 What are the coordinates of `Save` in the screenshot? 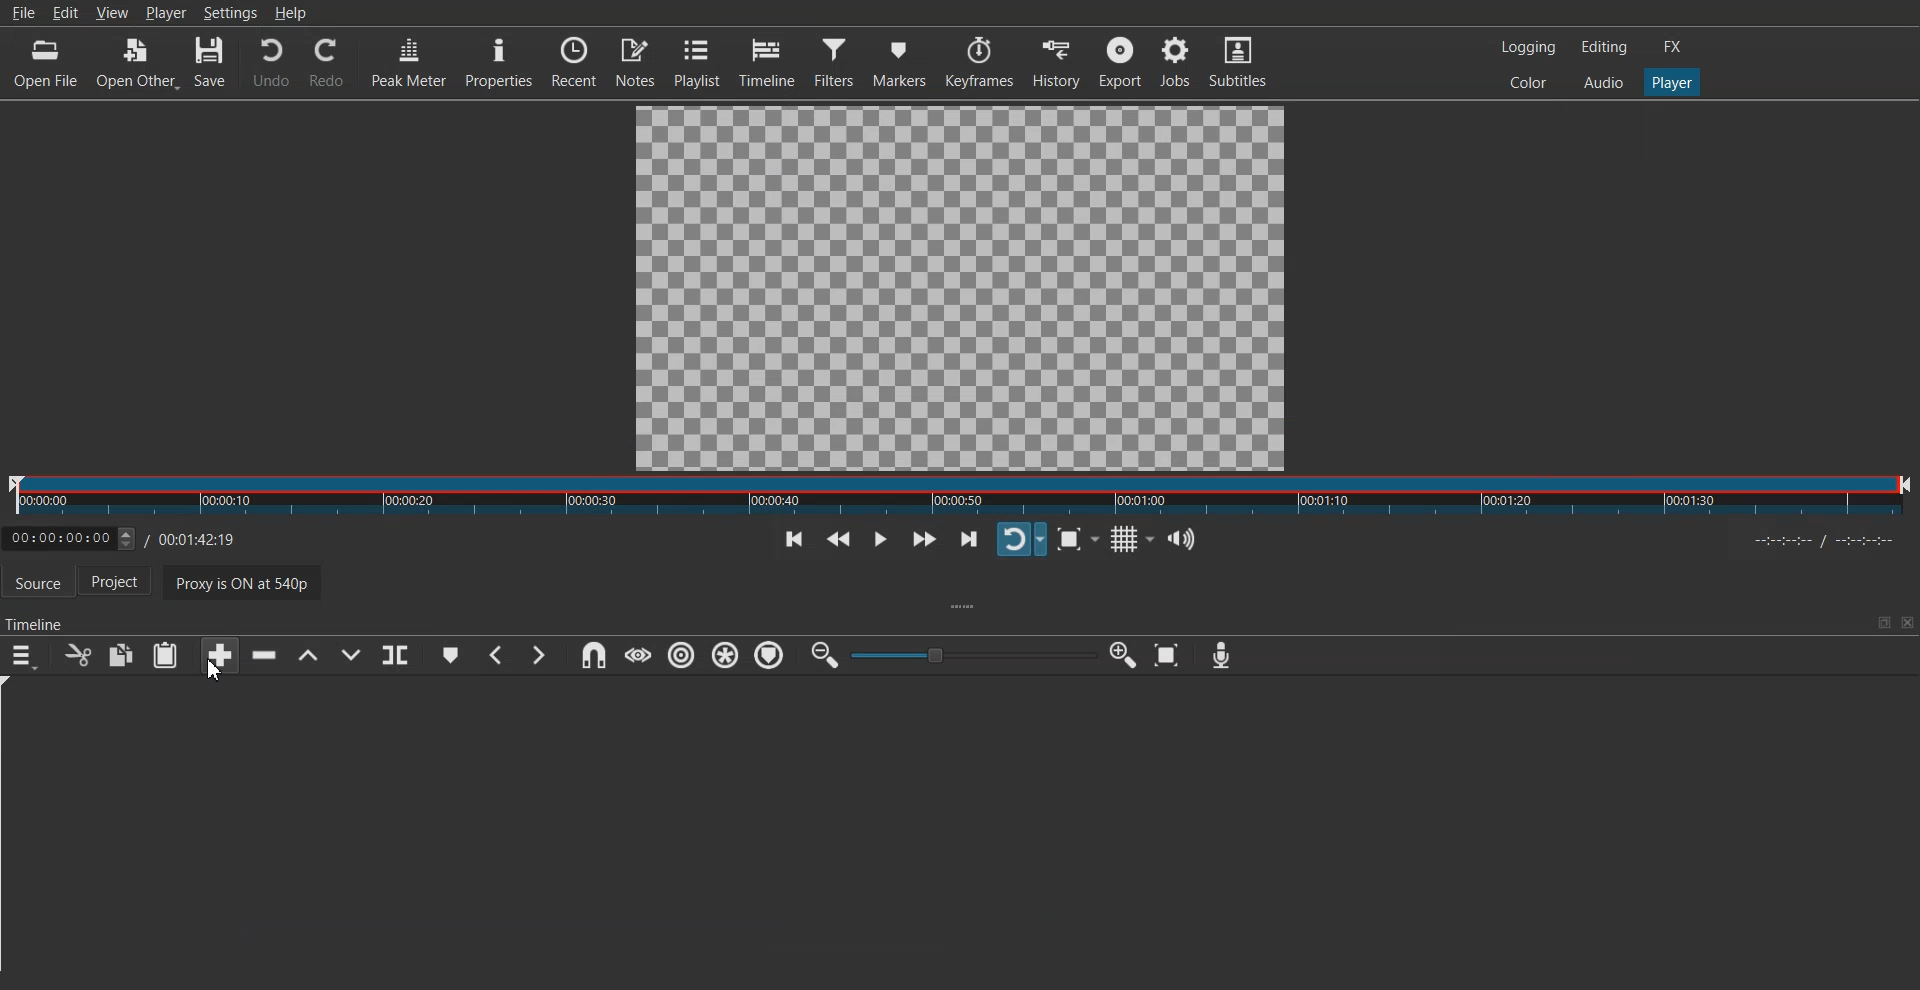 It's located at (211, 63).